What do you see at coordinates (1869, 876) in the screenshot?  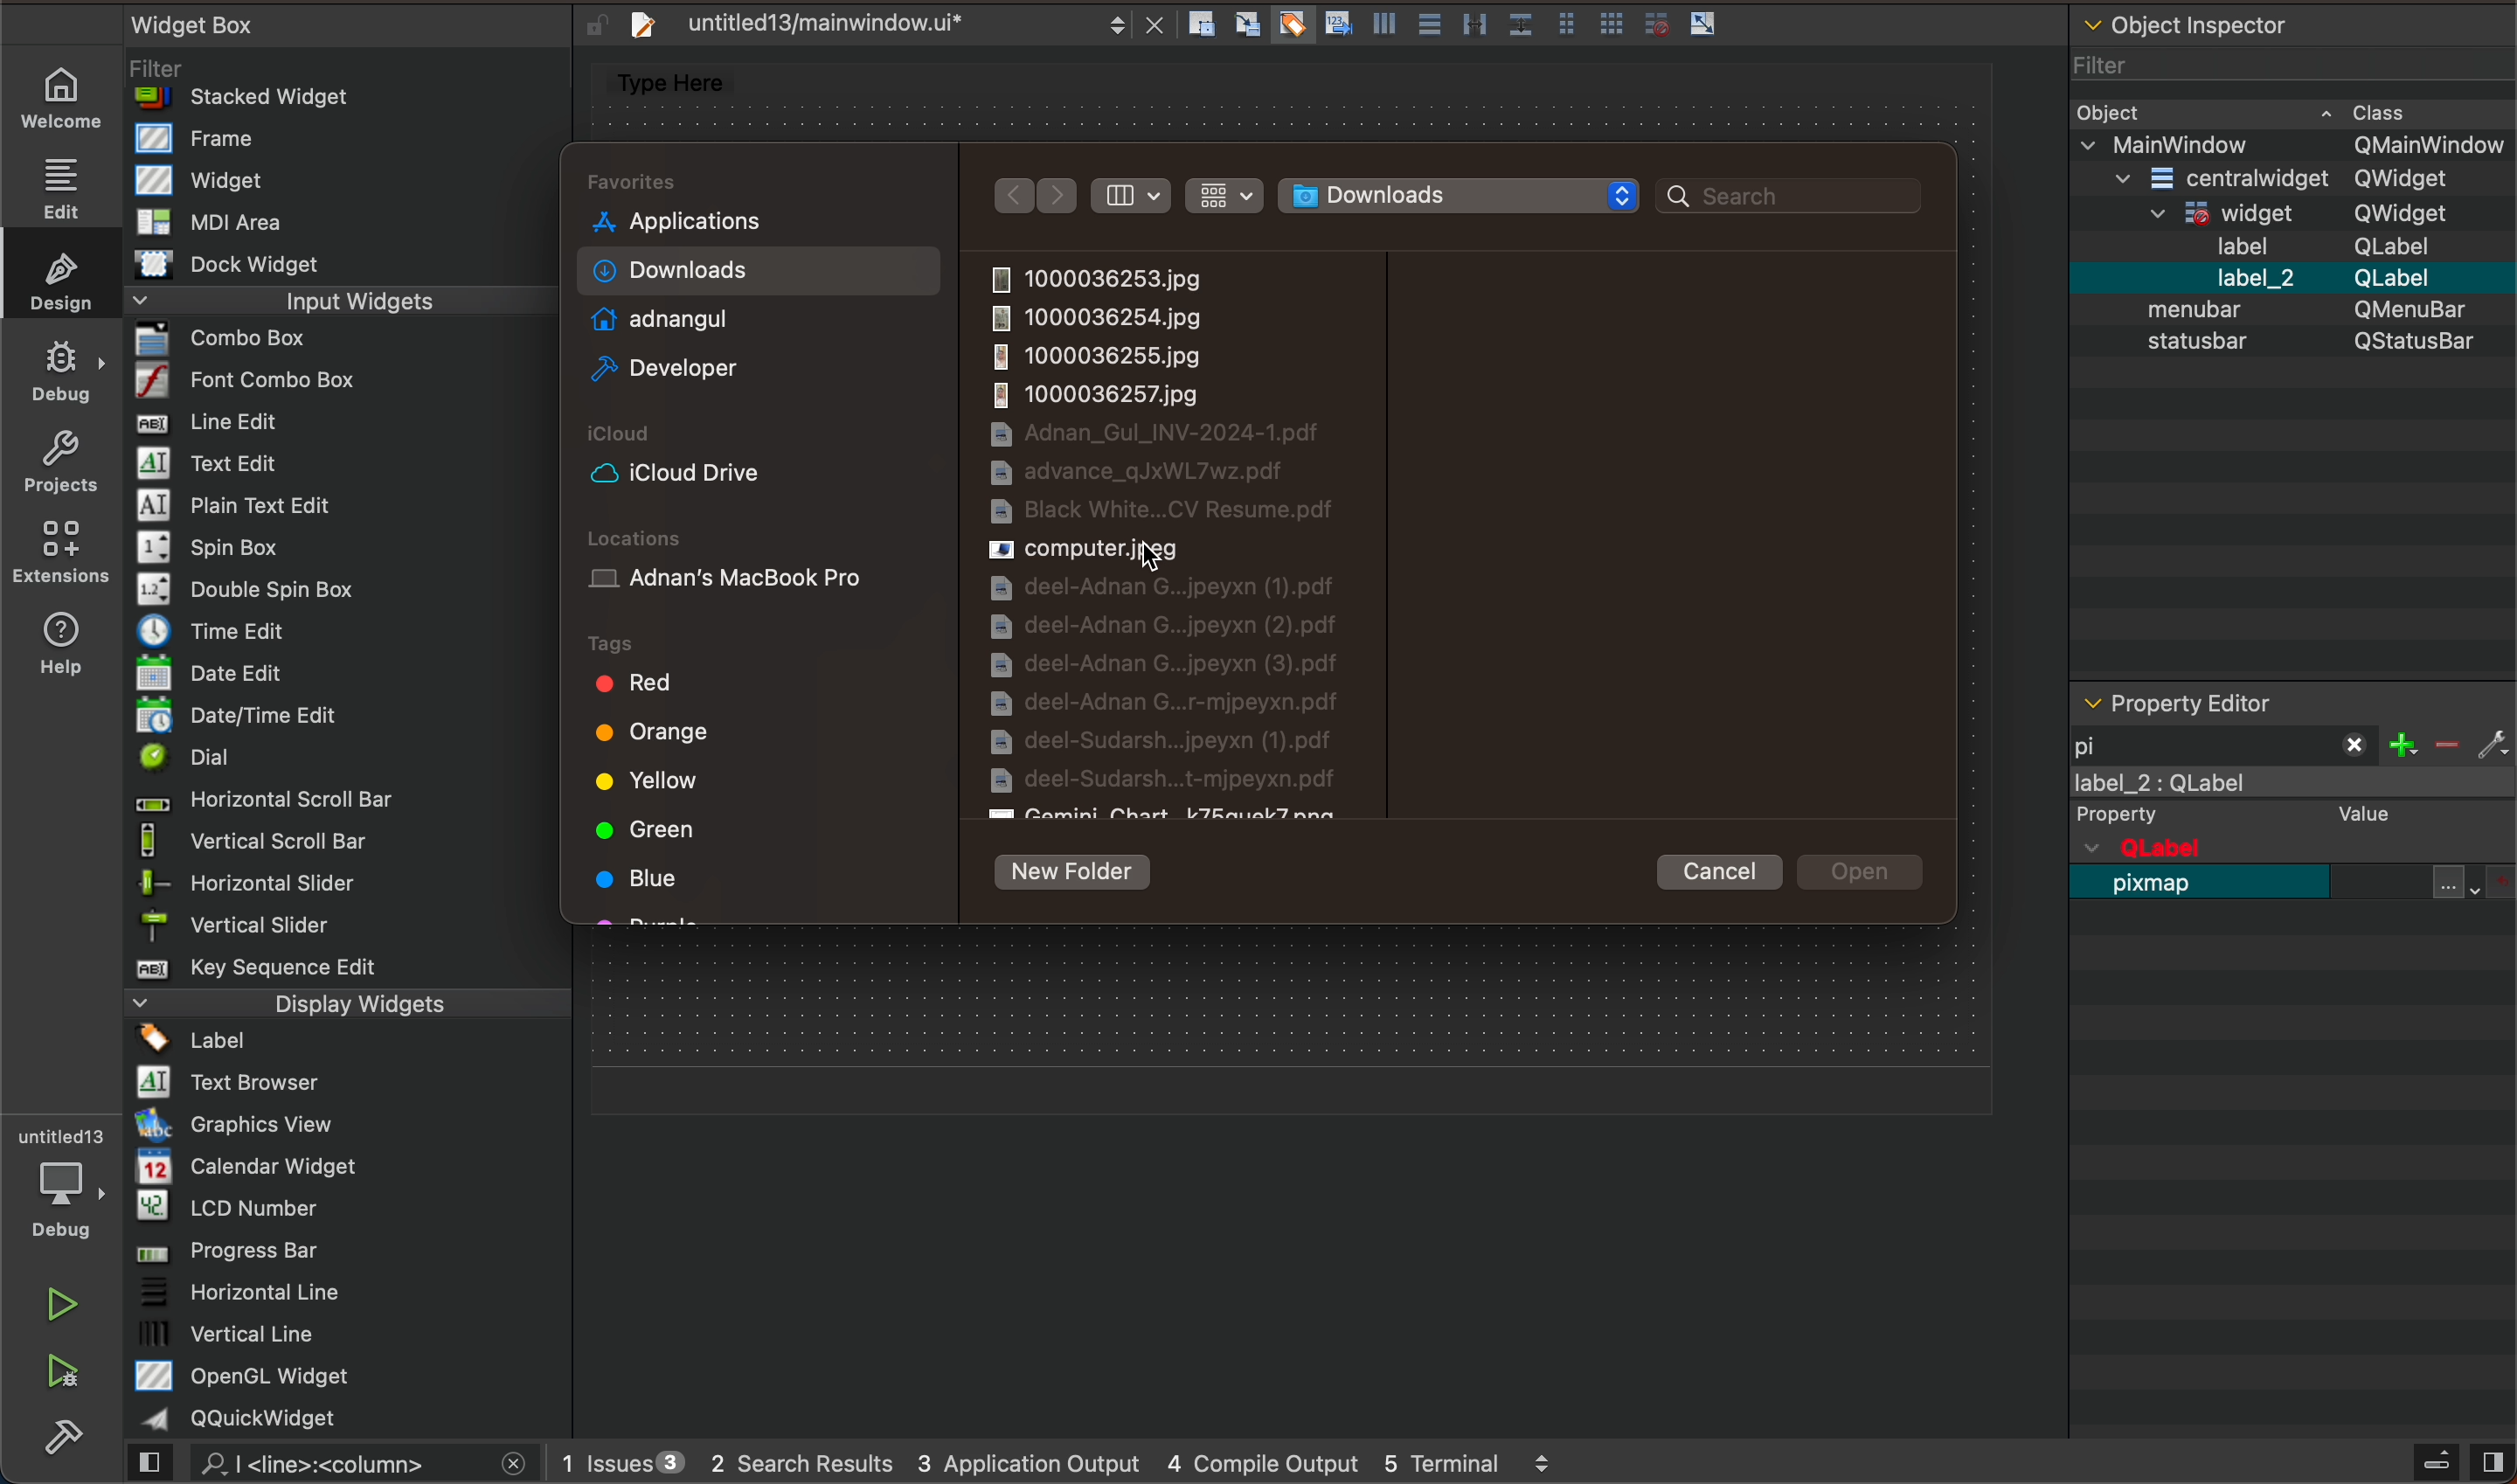 I see `open` at bounding box center [1869, 876].